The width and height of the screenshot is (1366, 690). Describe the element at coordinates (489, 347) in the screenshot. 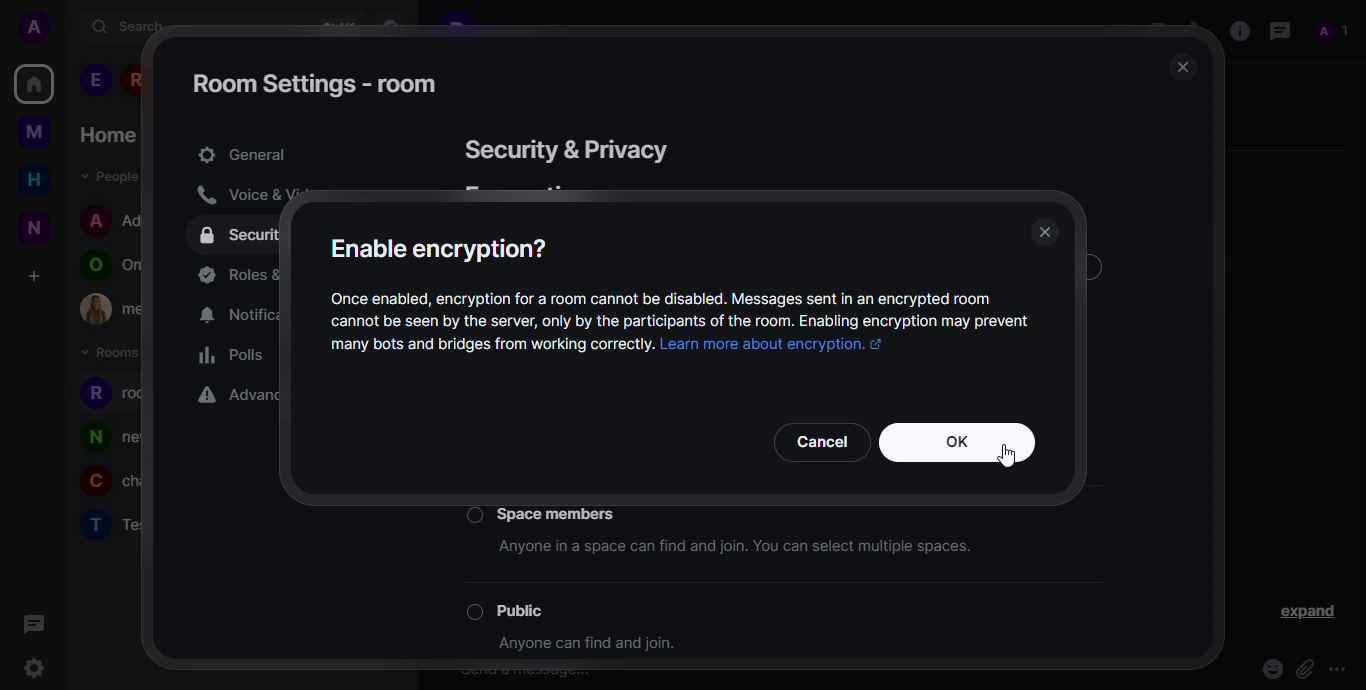

I see `text` at that location.